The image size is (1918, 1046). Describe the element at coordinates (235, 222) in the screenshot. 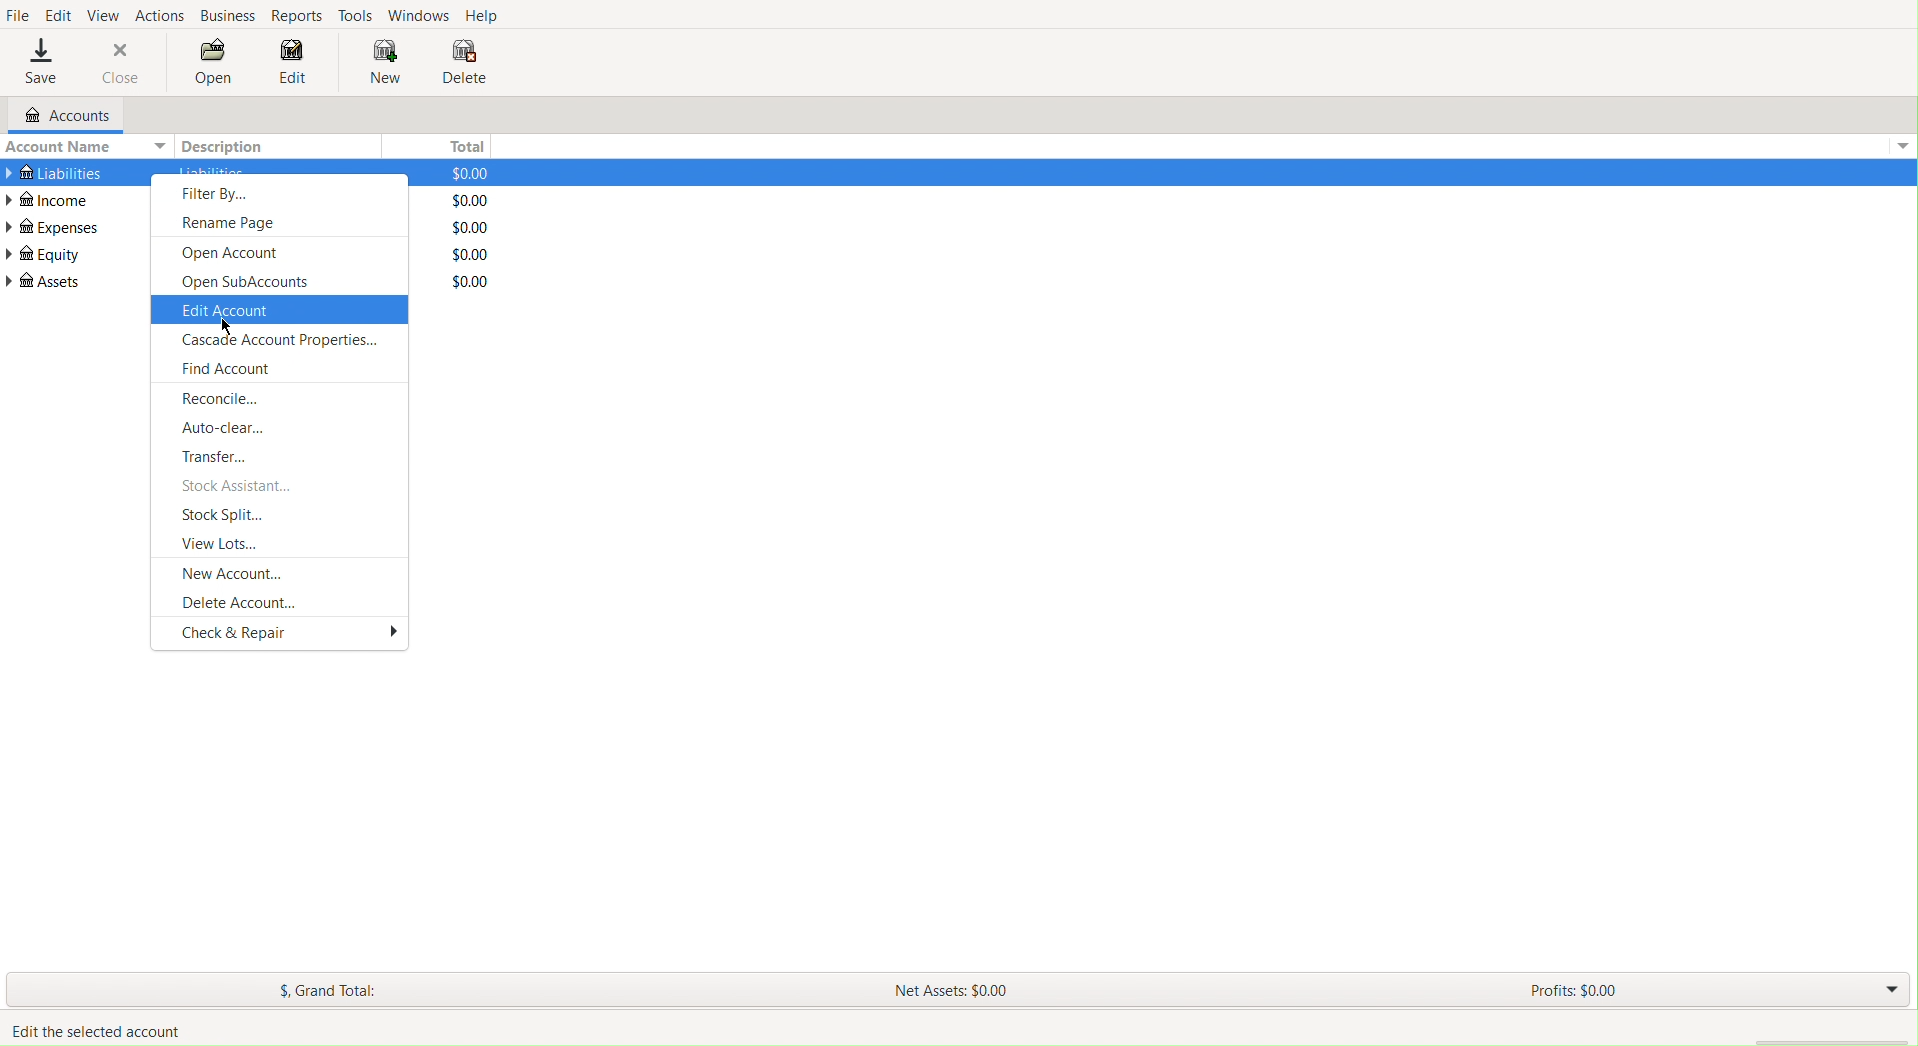

I see `Rename Page` at that location.